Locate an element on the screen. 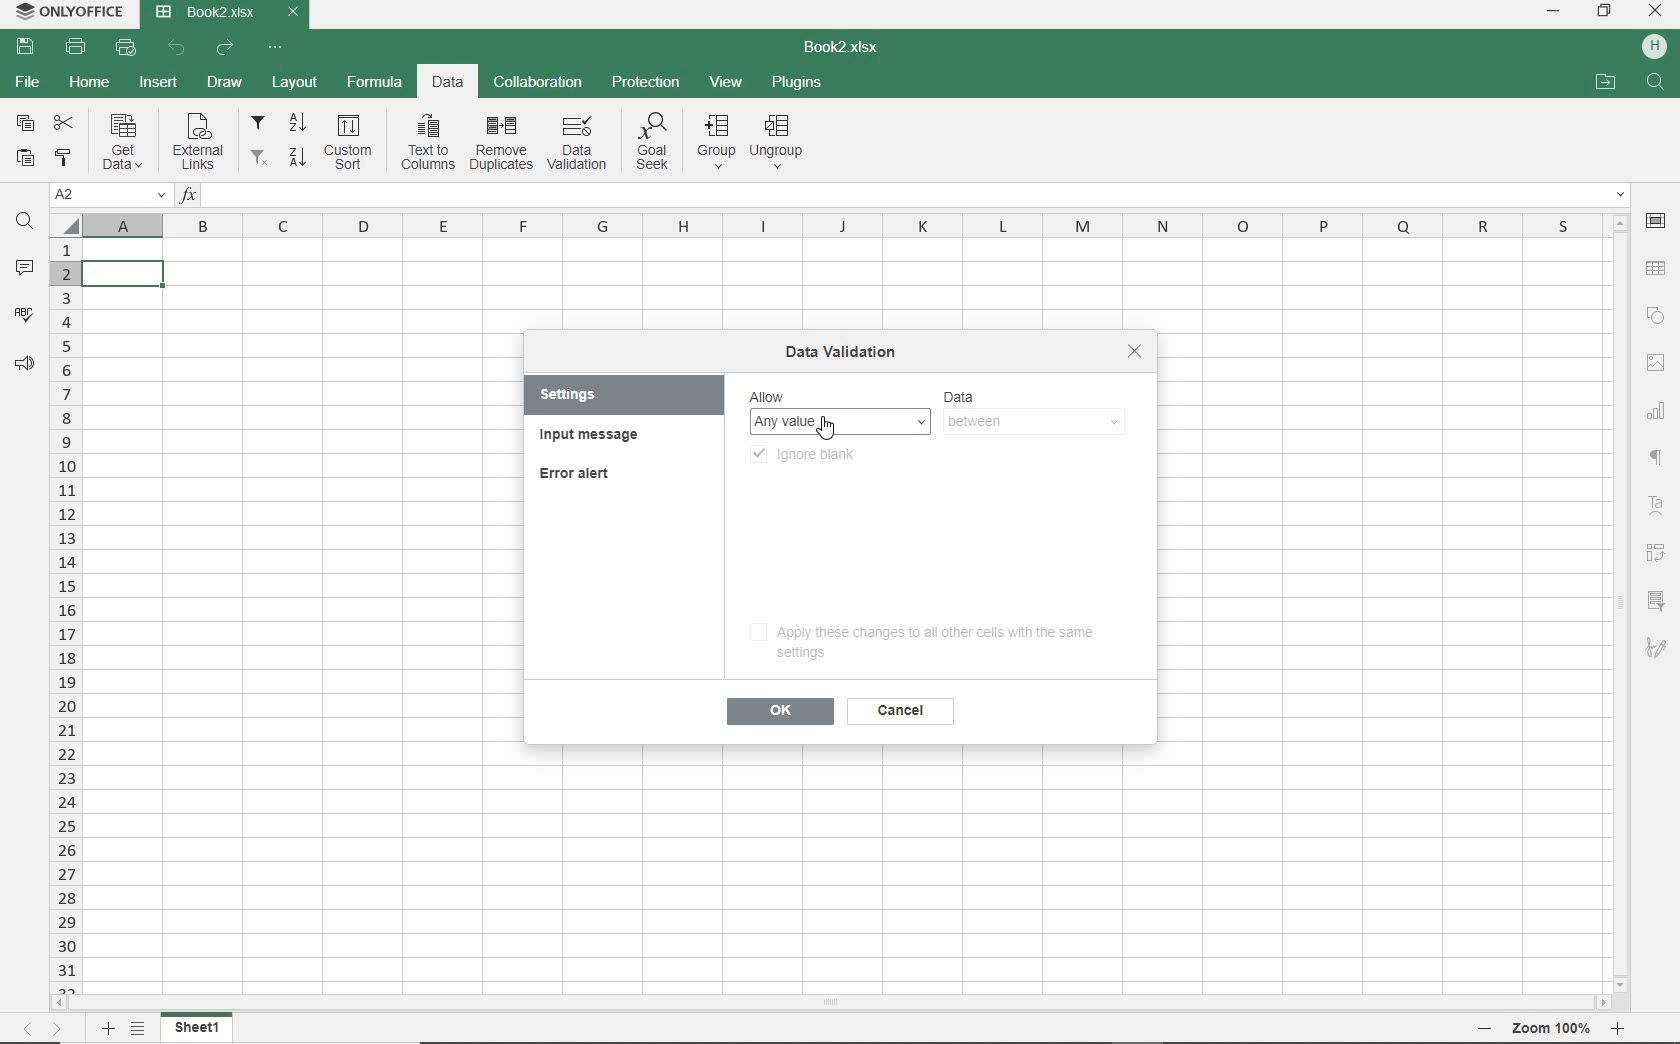 Image resolution: width=1680 pixels, height=1044 pixels. SCROLLBAR is located at coordinates (827, 1000).